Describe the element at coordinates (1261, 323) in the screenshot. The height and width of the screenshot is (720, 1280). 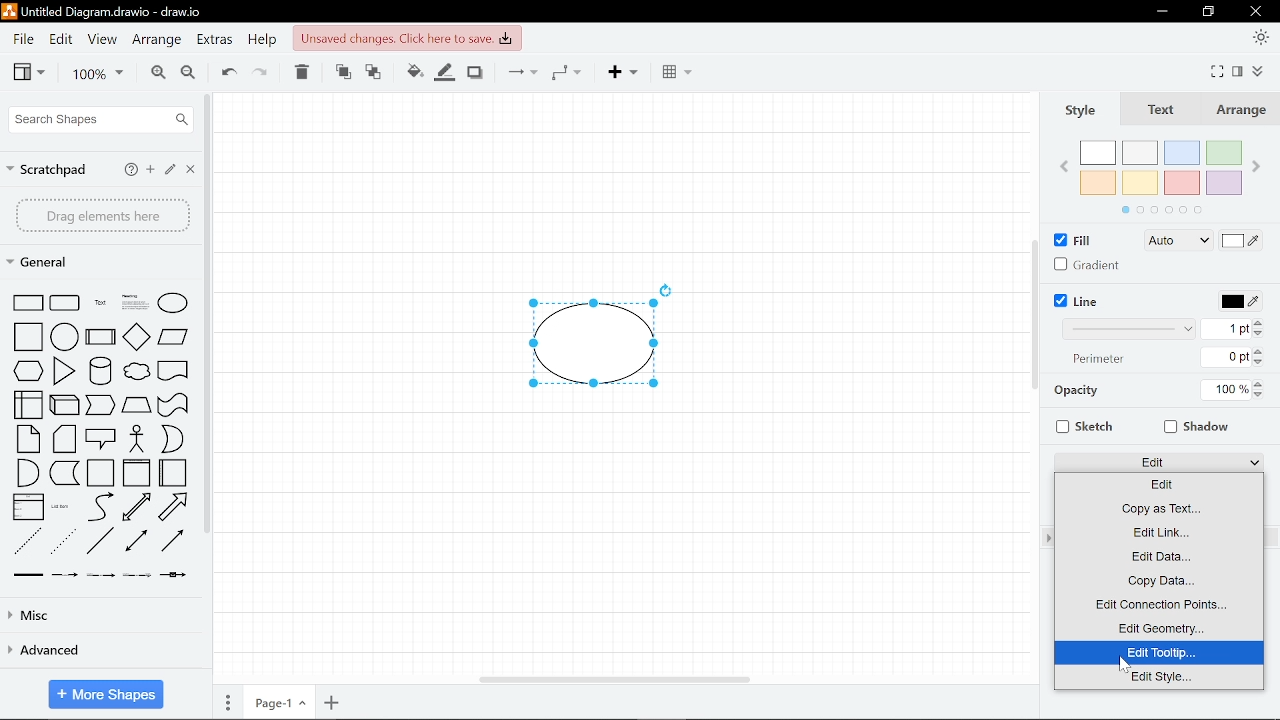
I see `` at that location.